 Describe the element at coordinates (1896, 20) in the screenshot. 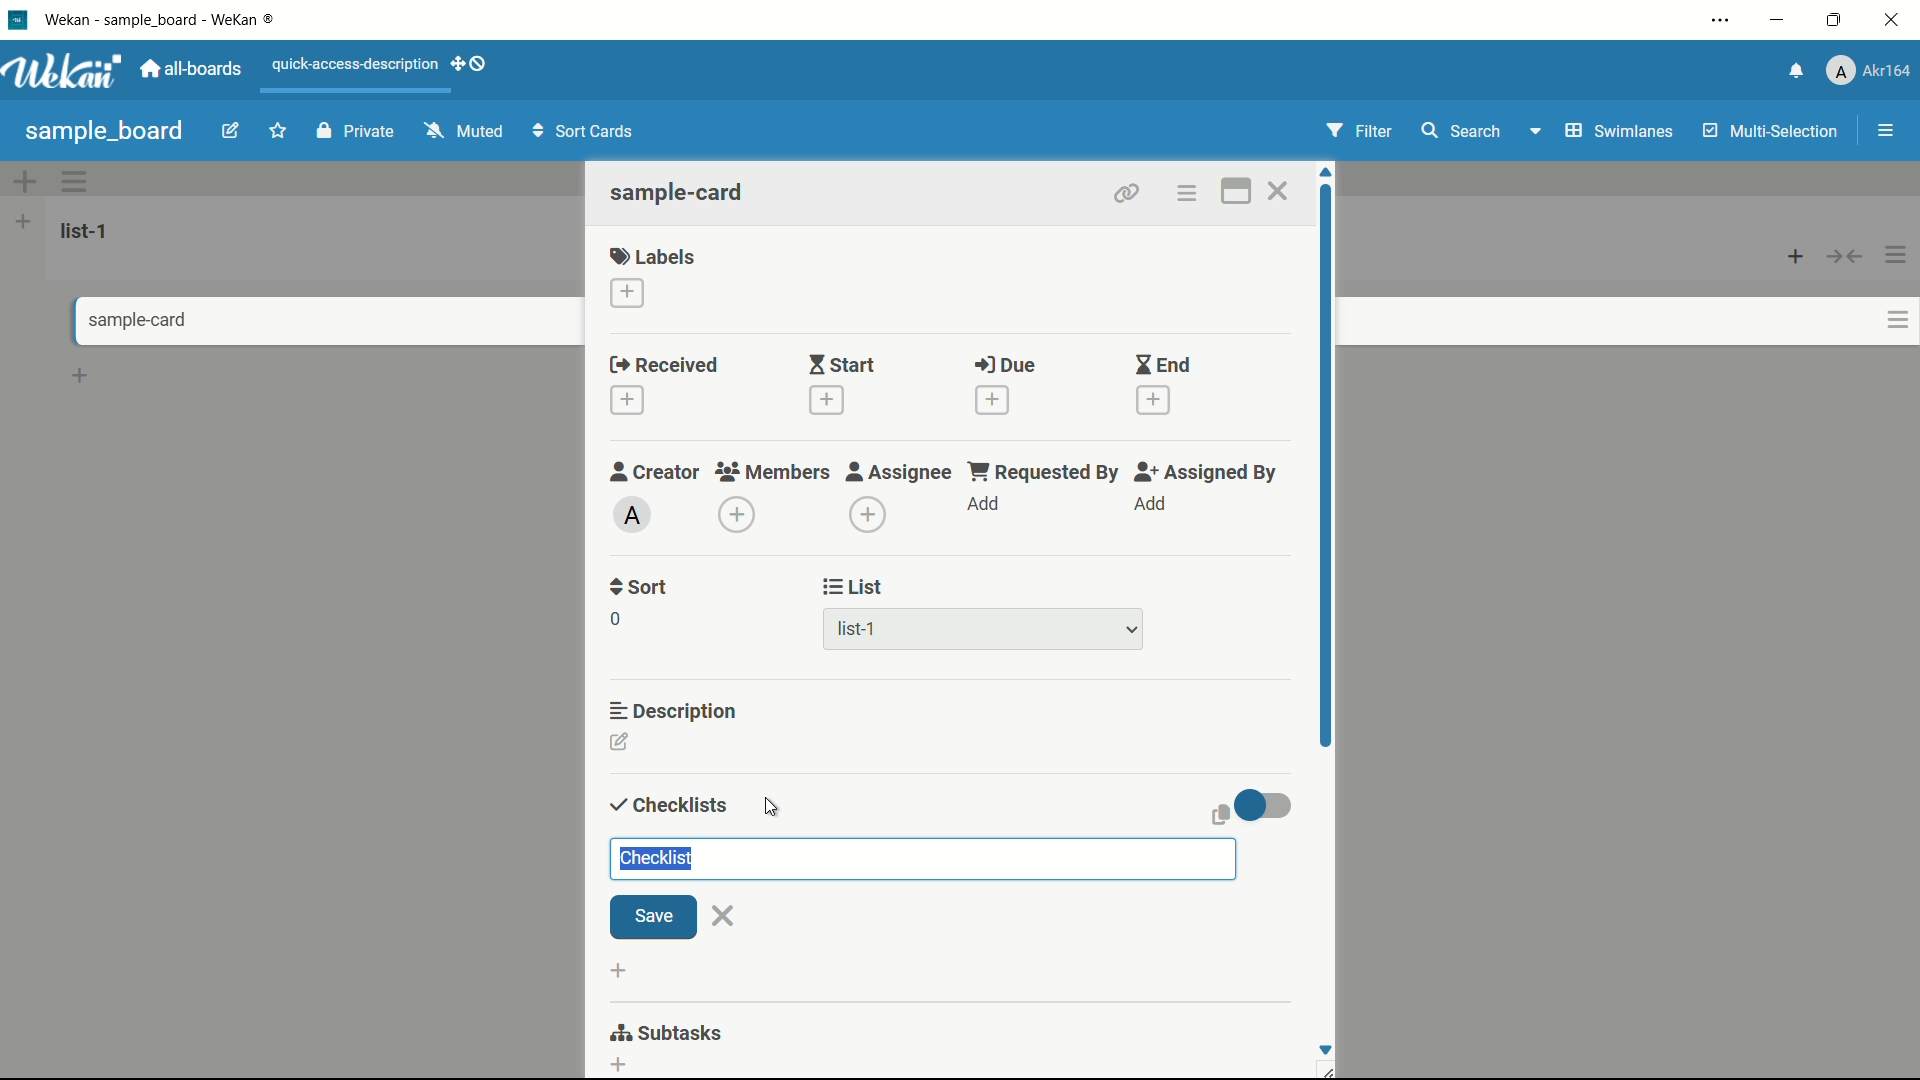

I see `close app` at that location.